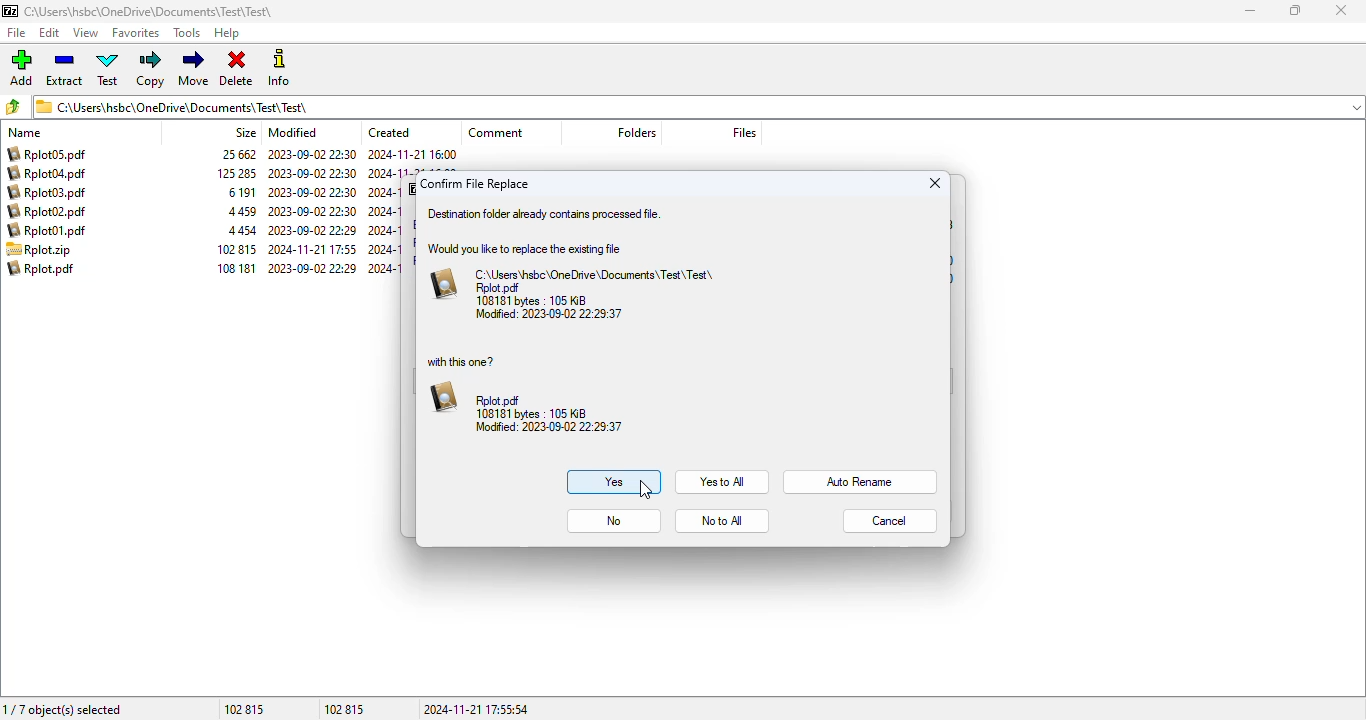  I want to click on Yes, so click(613, 483).